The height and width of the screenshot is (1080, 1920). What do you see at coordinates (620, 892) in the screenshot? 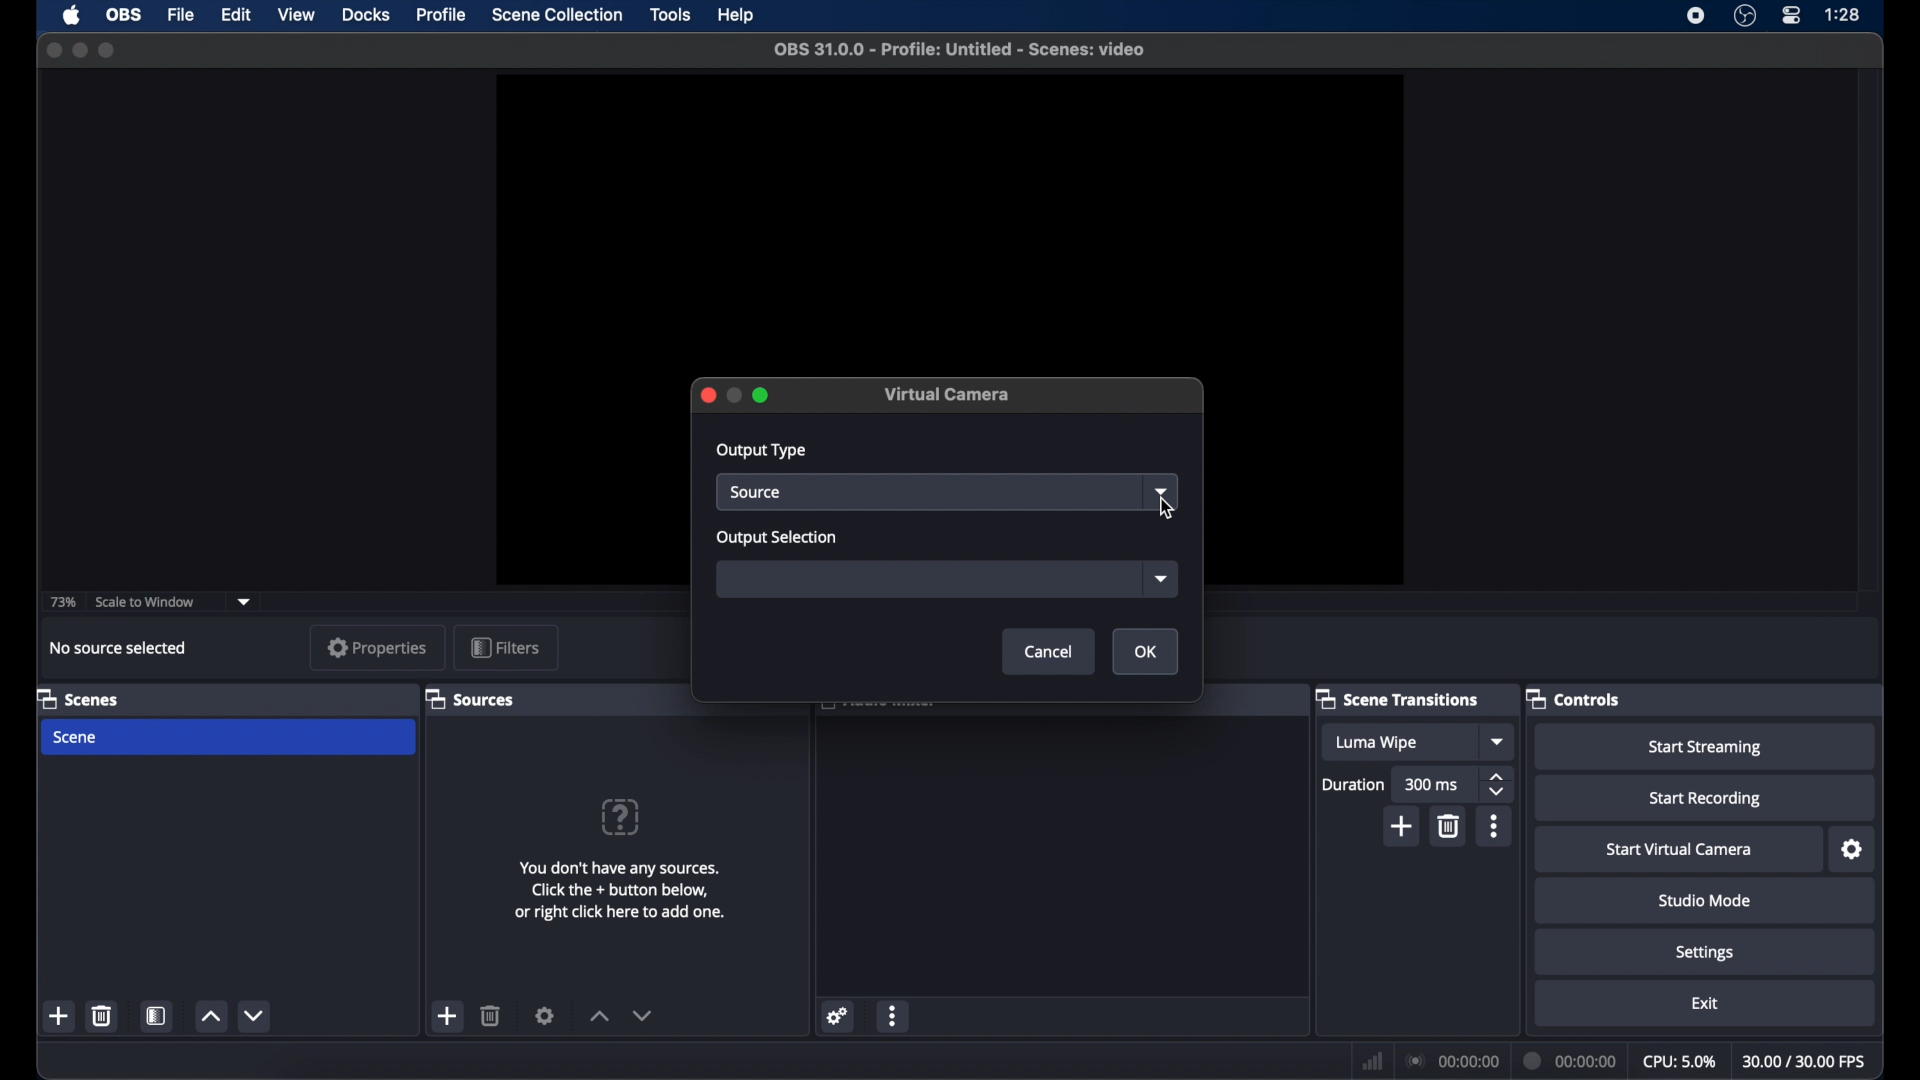
I see `add sources information` at bounding box center [620, 892].